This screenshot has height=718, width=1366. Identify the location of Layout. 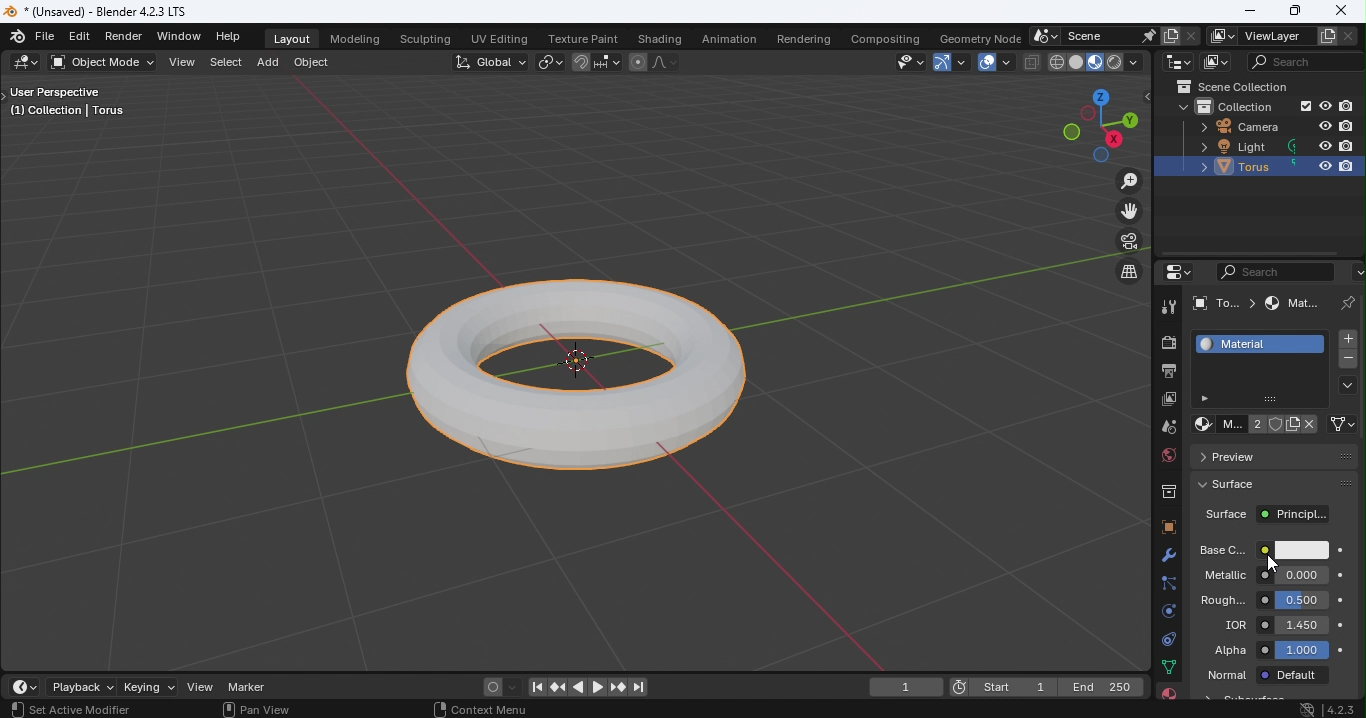
(293, 38).